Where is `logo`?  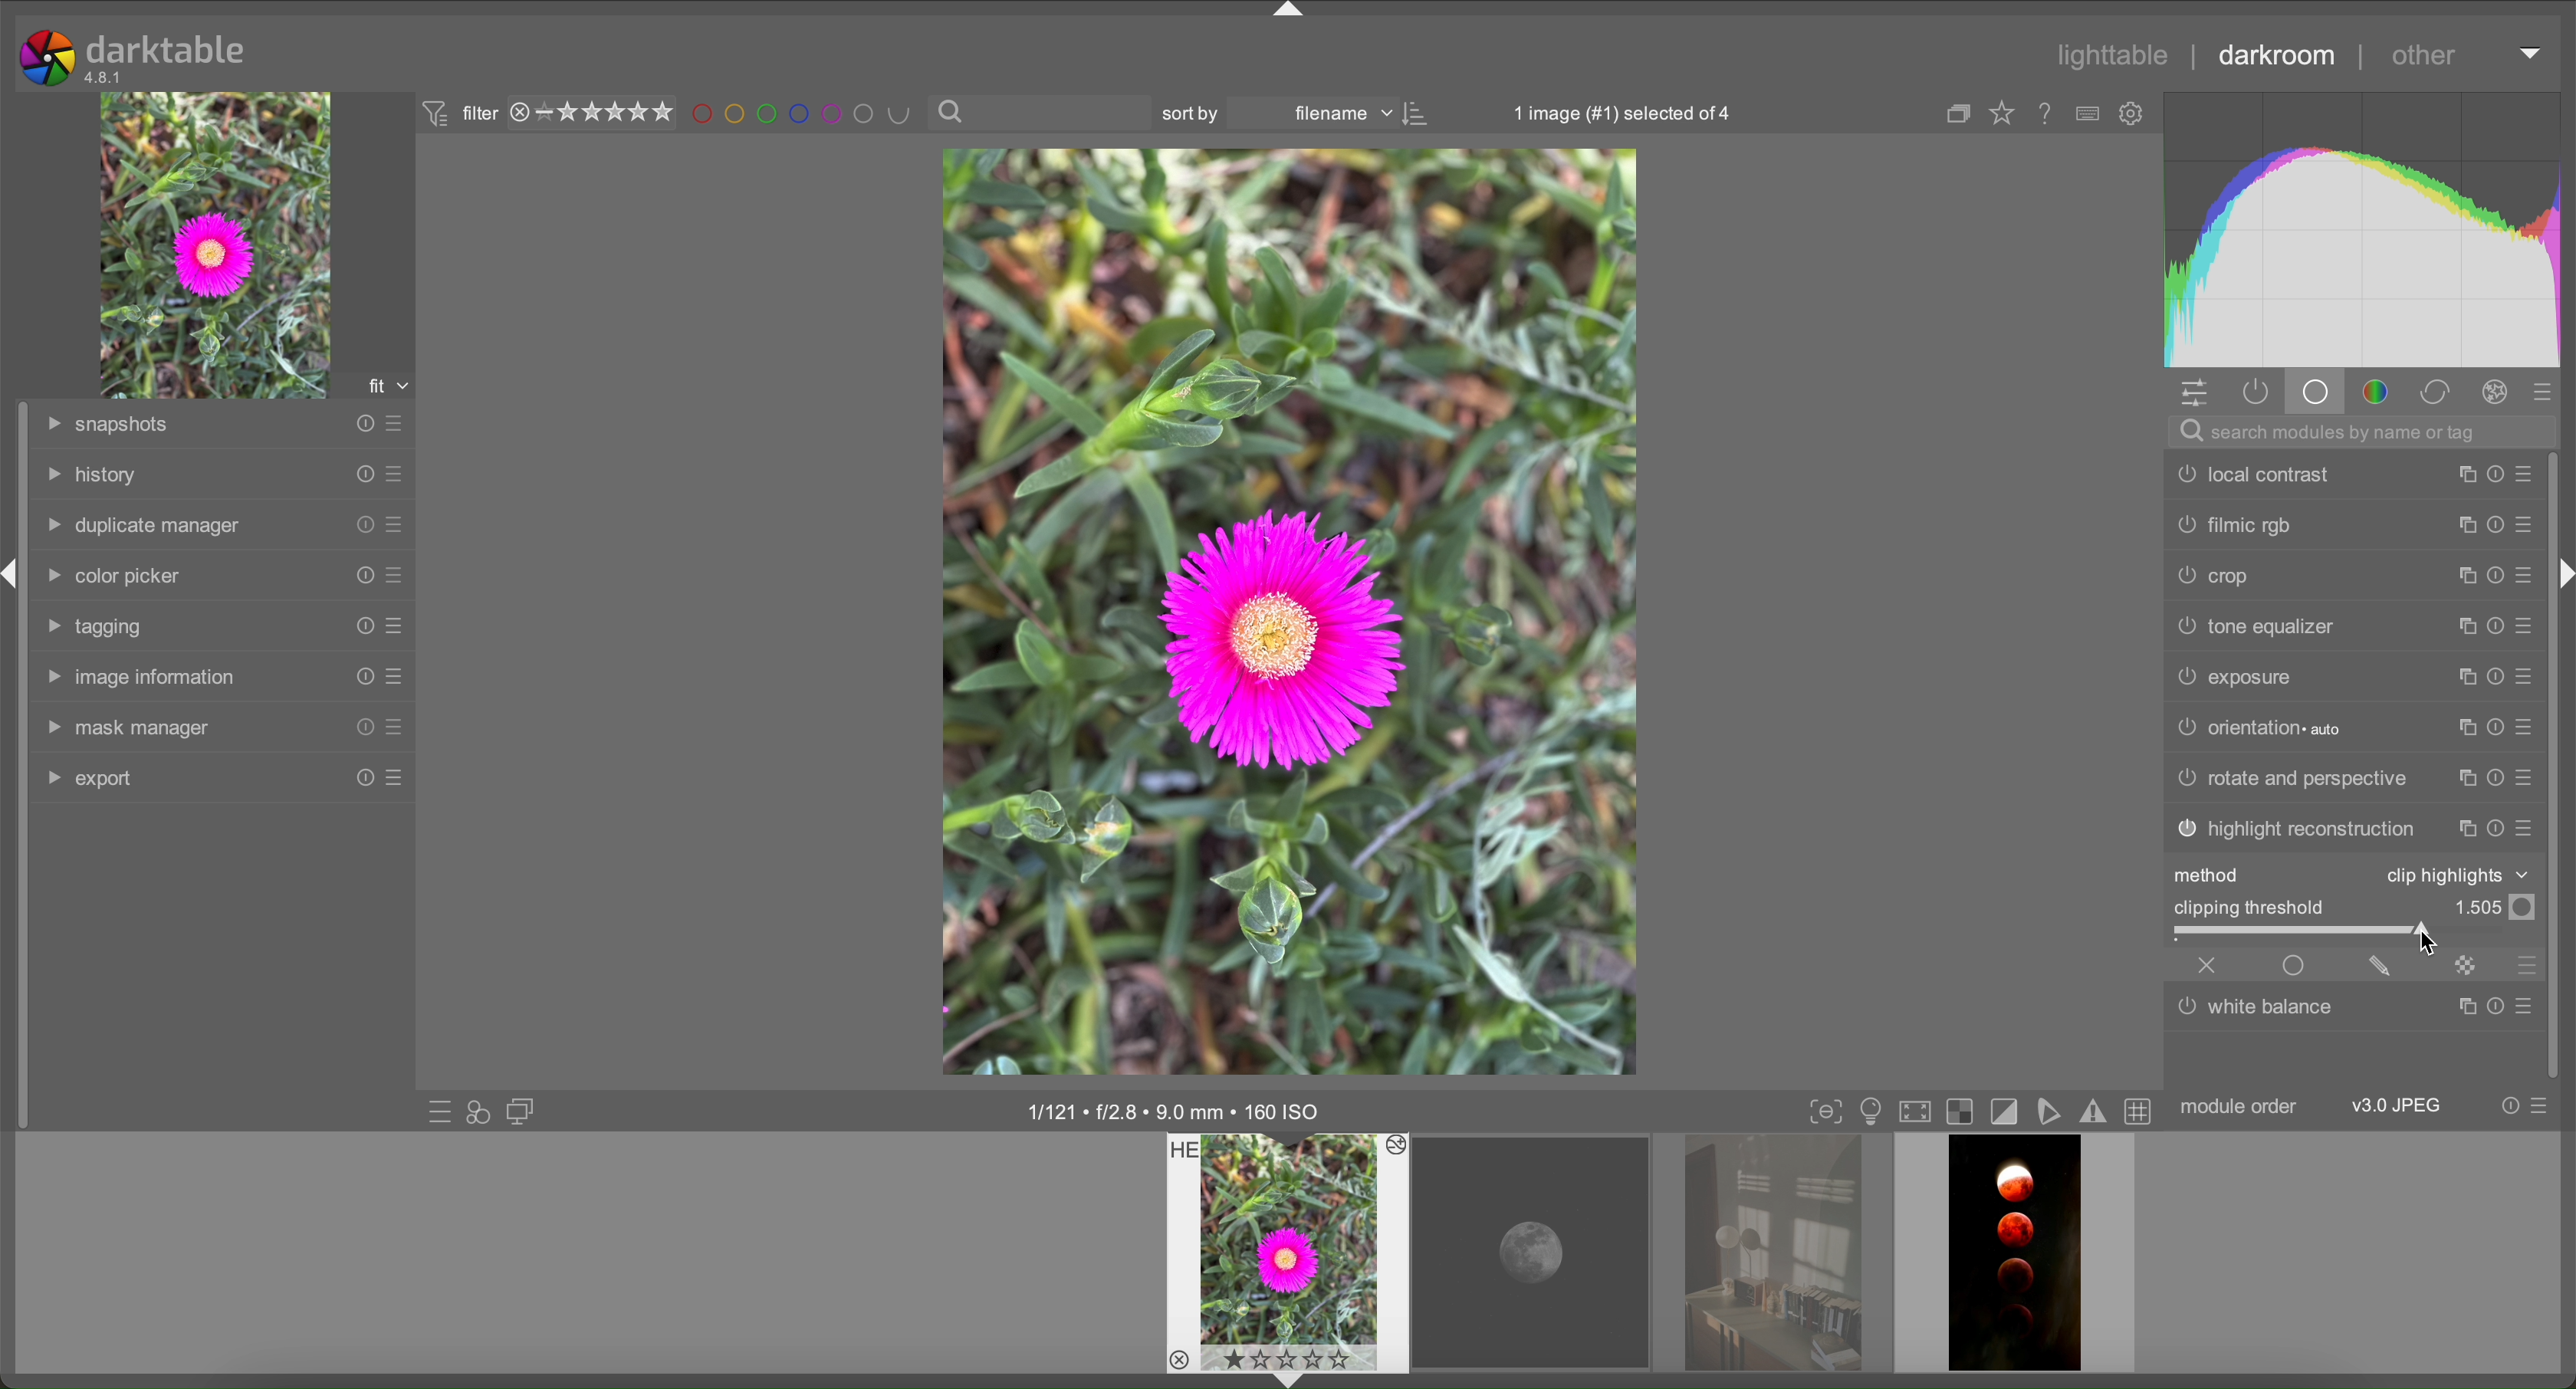
logo is located at coordinates (47, 58).